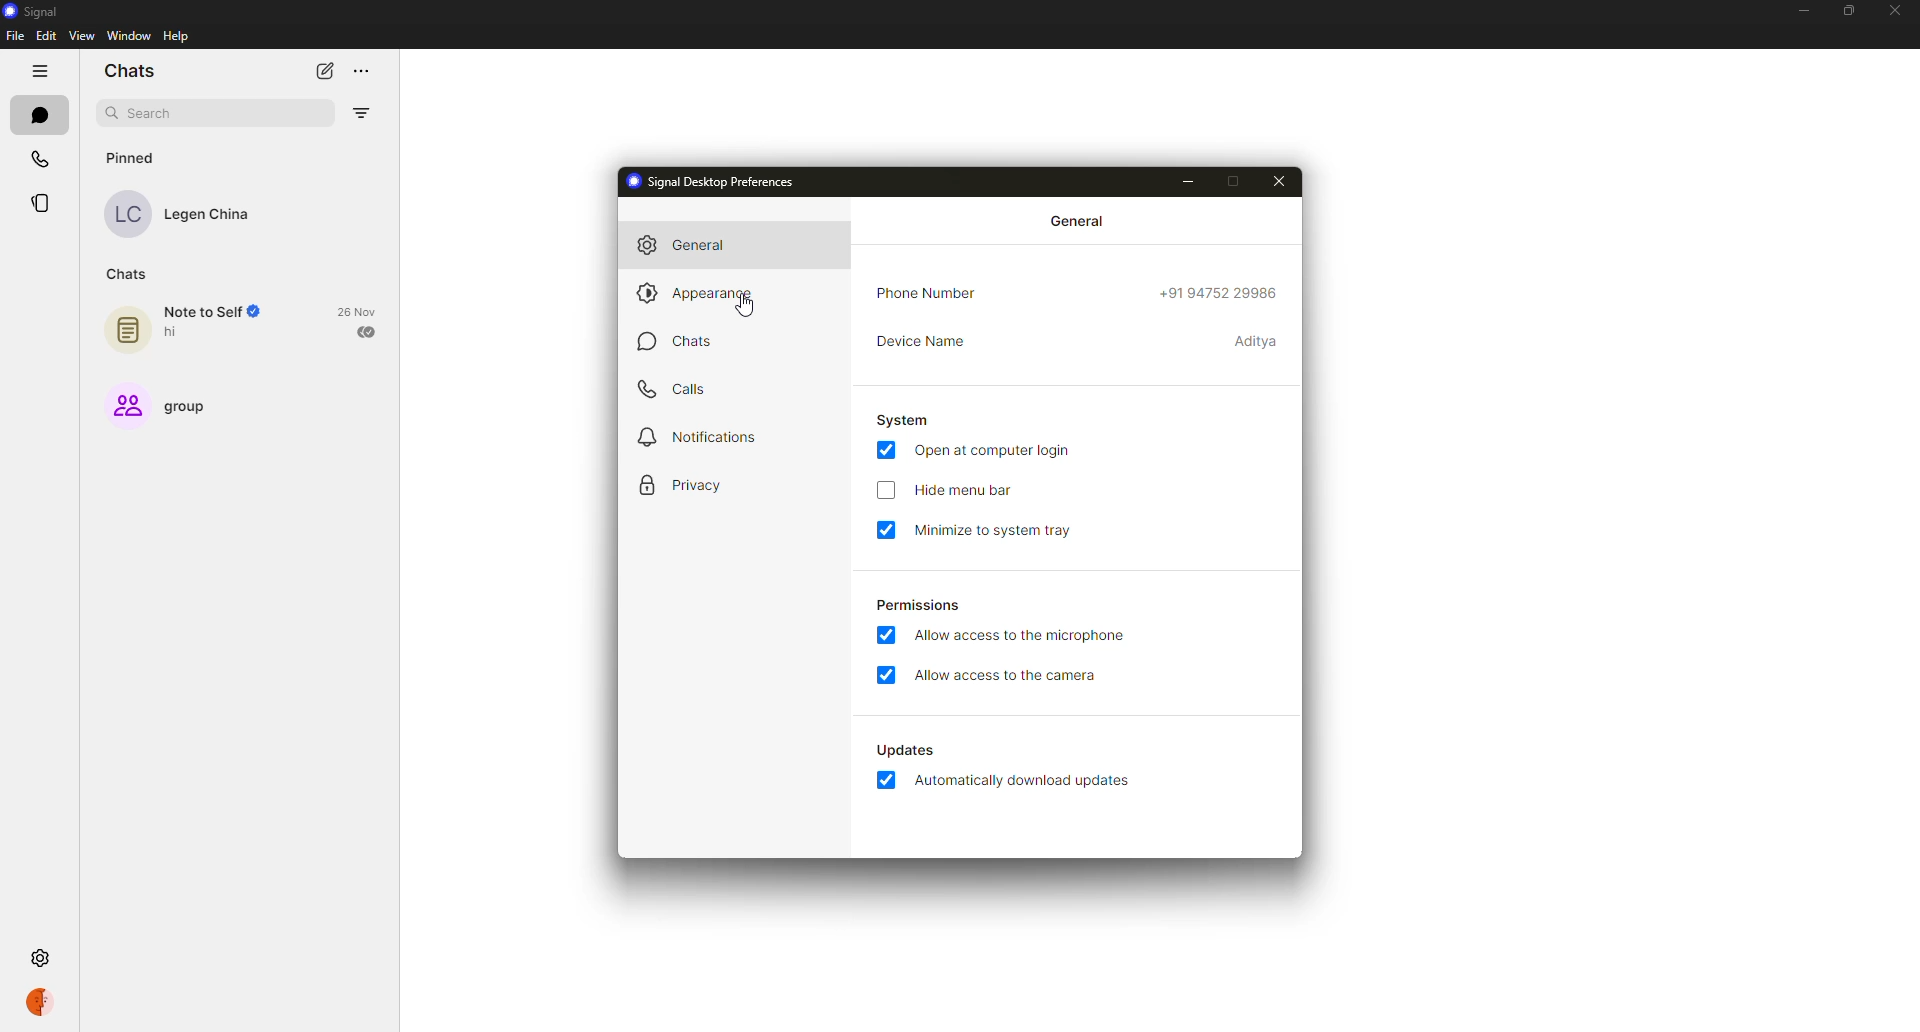 The image size is (1920, 1032). What do you see at coordinates (363, 112) in the screenshot?
I see `filter` at bounding box center [363, 112].